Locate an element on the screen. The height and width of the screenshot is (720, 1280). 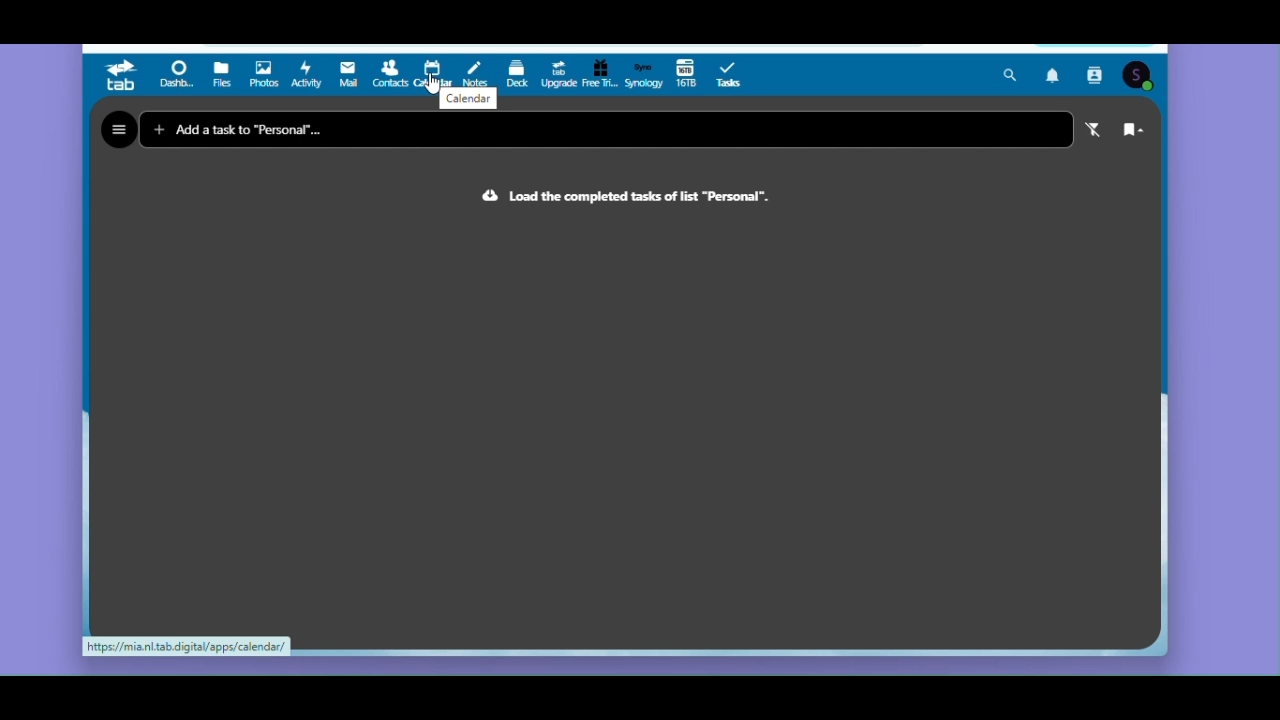
16 TB is located at coordinates (686, 75).